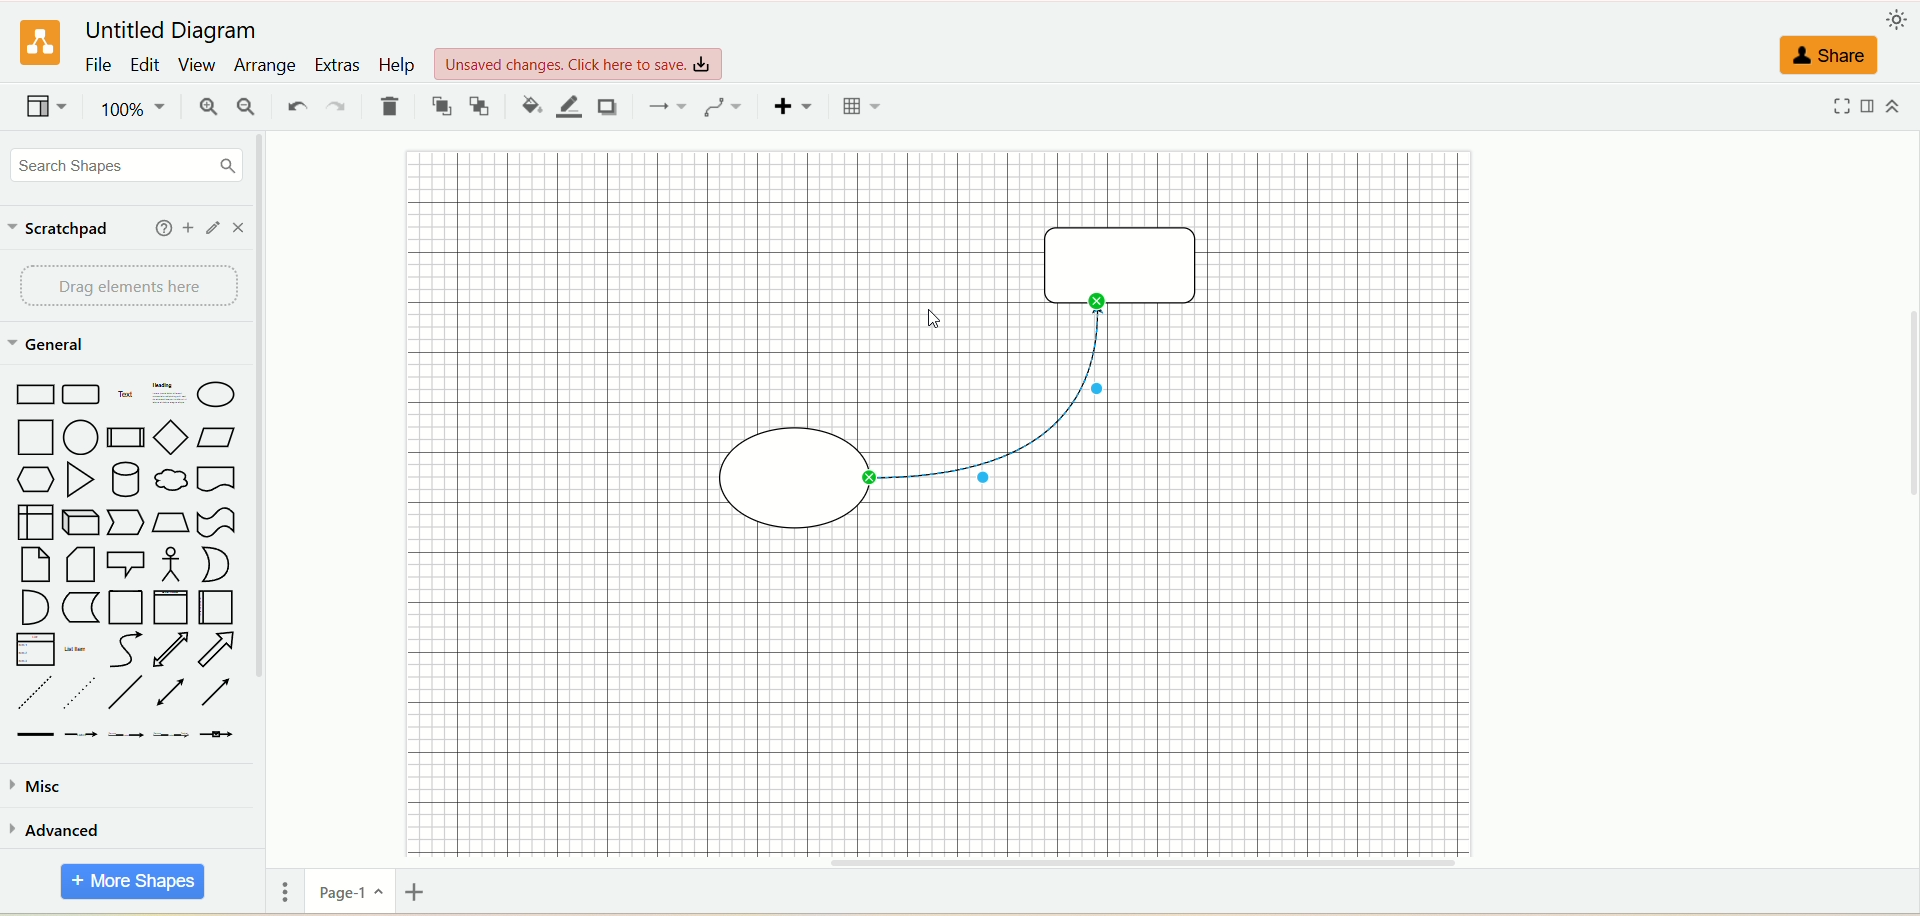  Describe the element at coordinates (422, 895) in the screenshot. I see `insert page` at that location.